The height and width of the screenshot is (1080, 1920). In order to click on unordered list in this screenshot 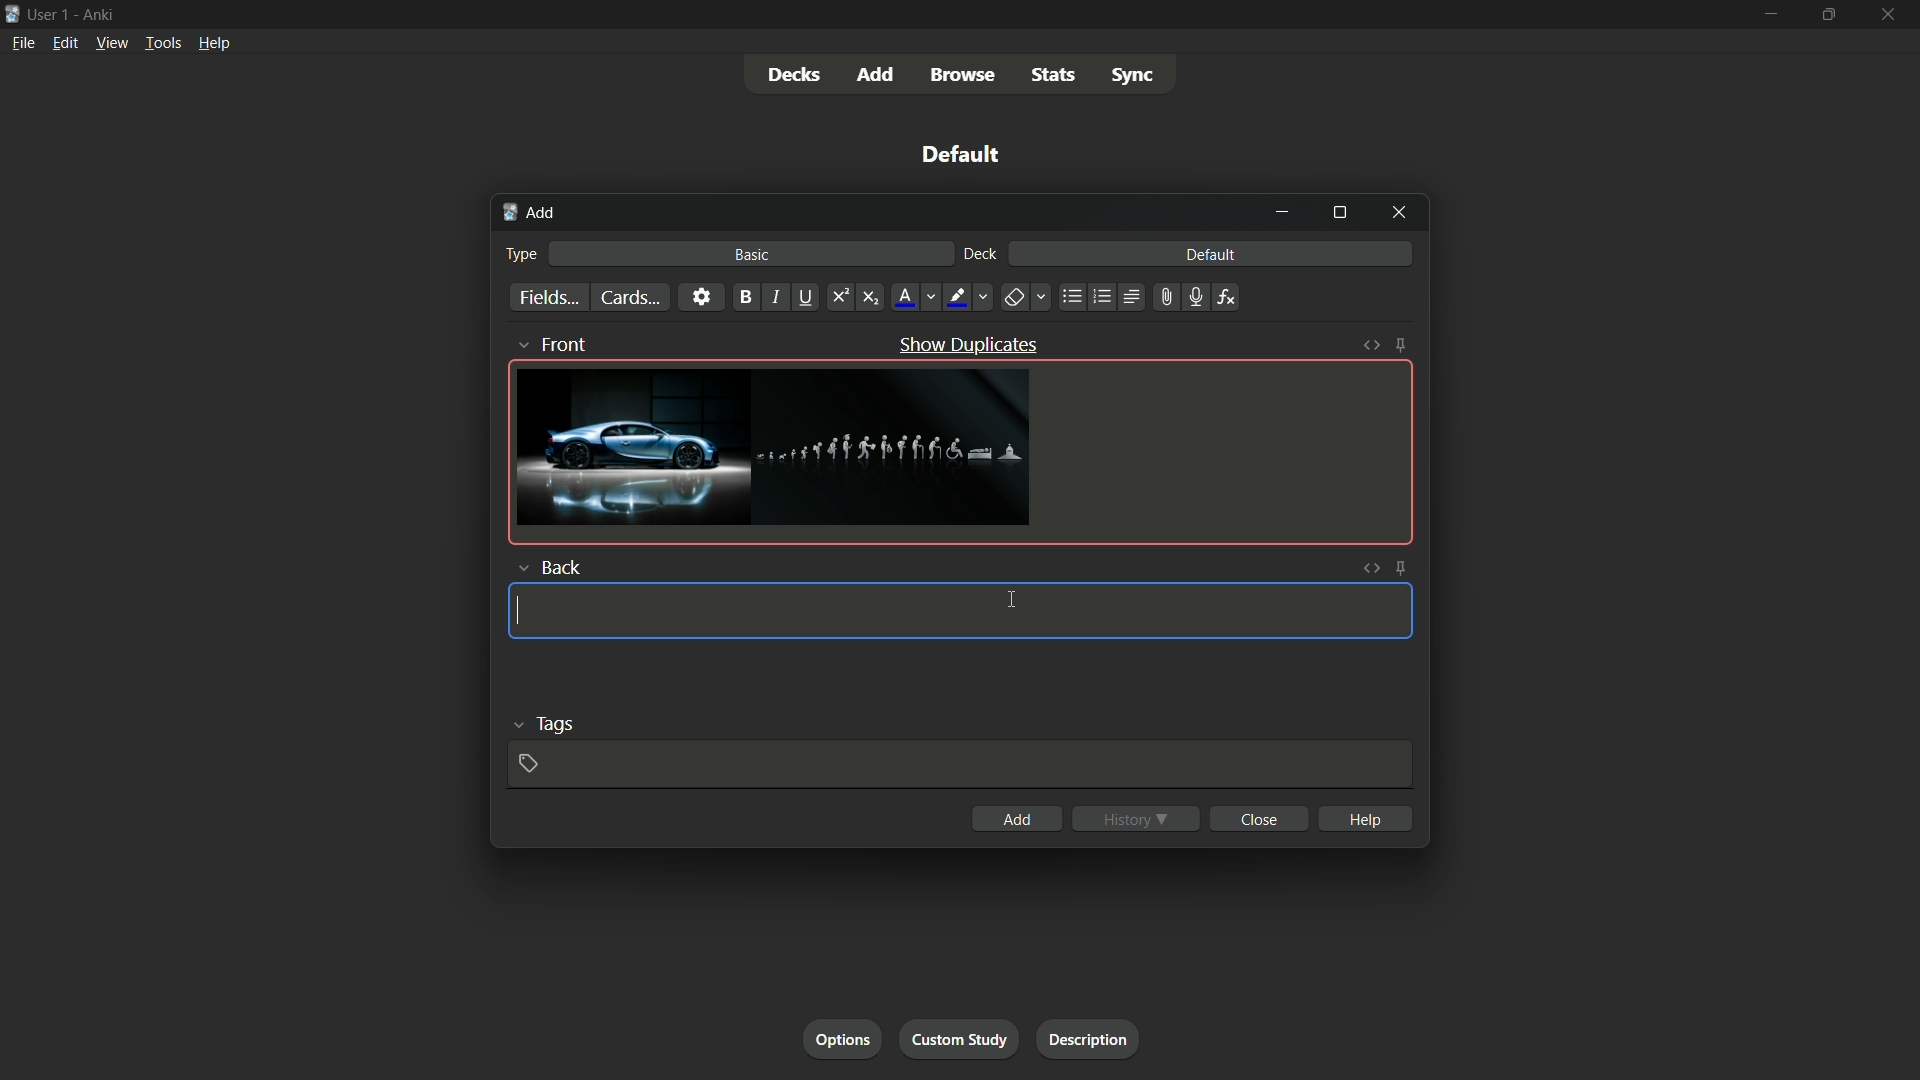, I will do `click(1073, 297)`.